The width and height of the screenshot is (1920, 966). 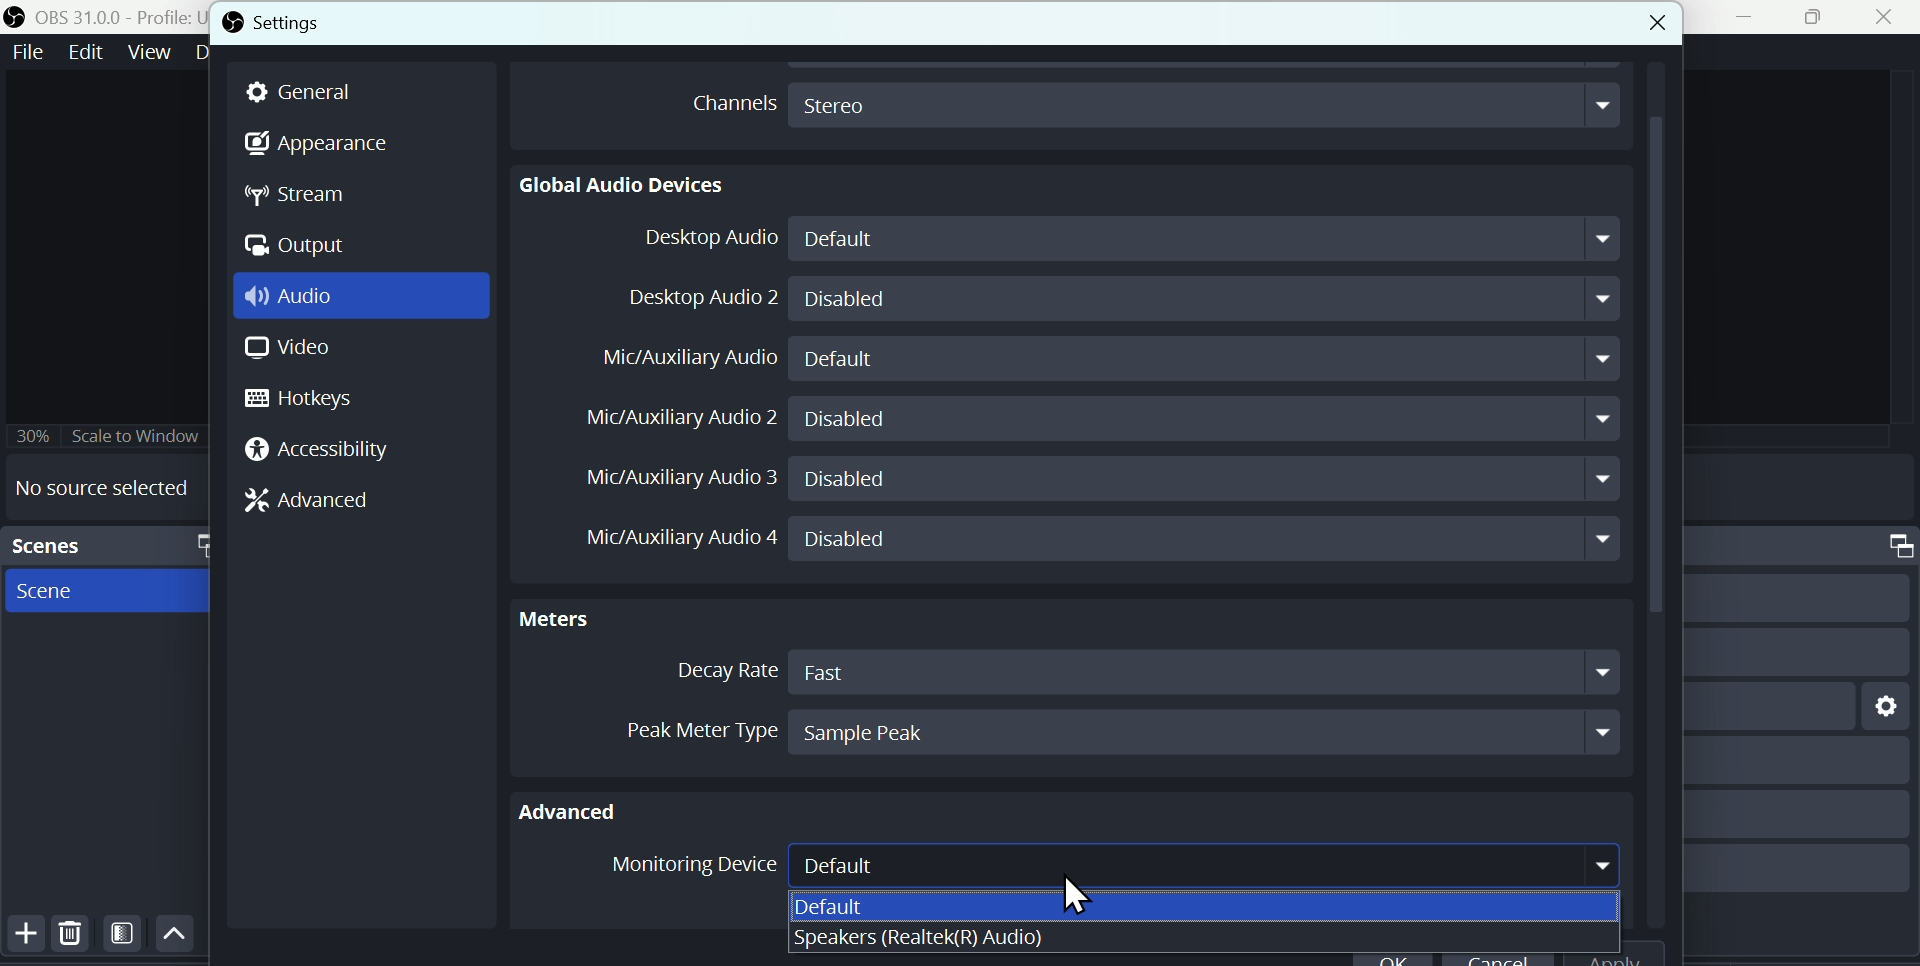 I want to click on Advanced, so click(x=317, y=499).